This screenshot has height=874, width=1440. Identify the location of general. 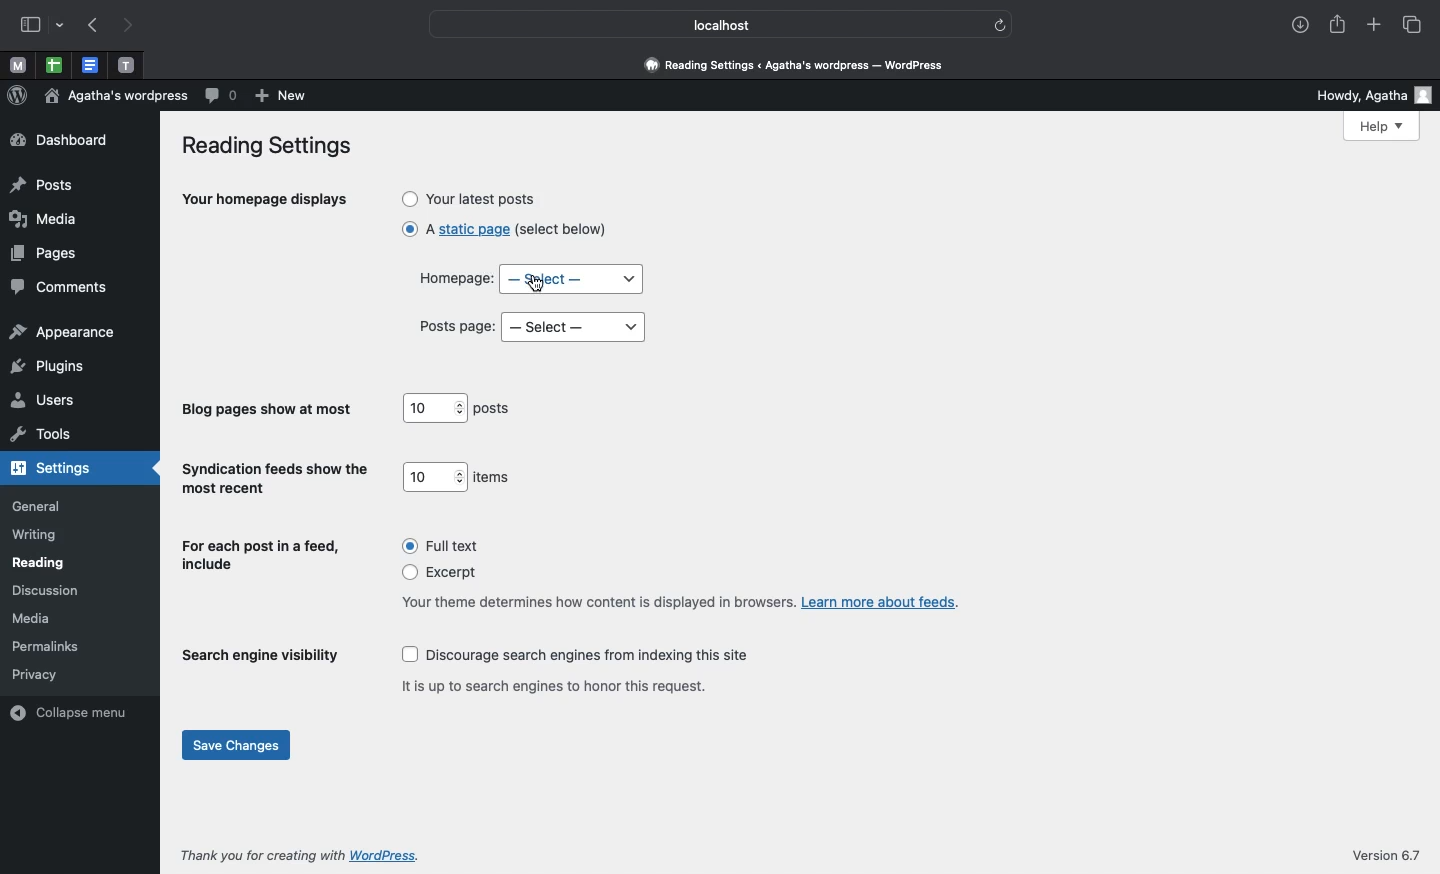
(37, 506).